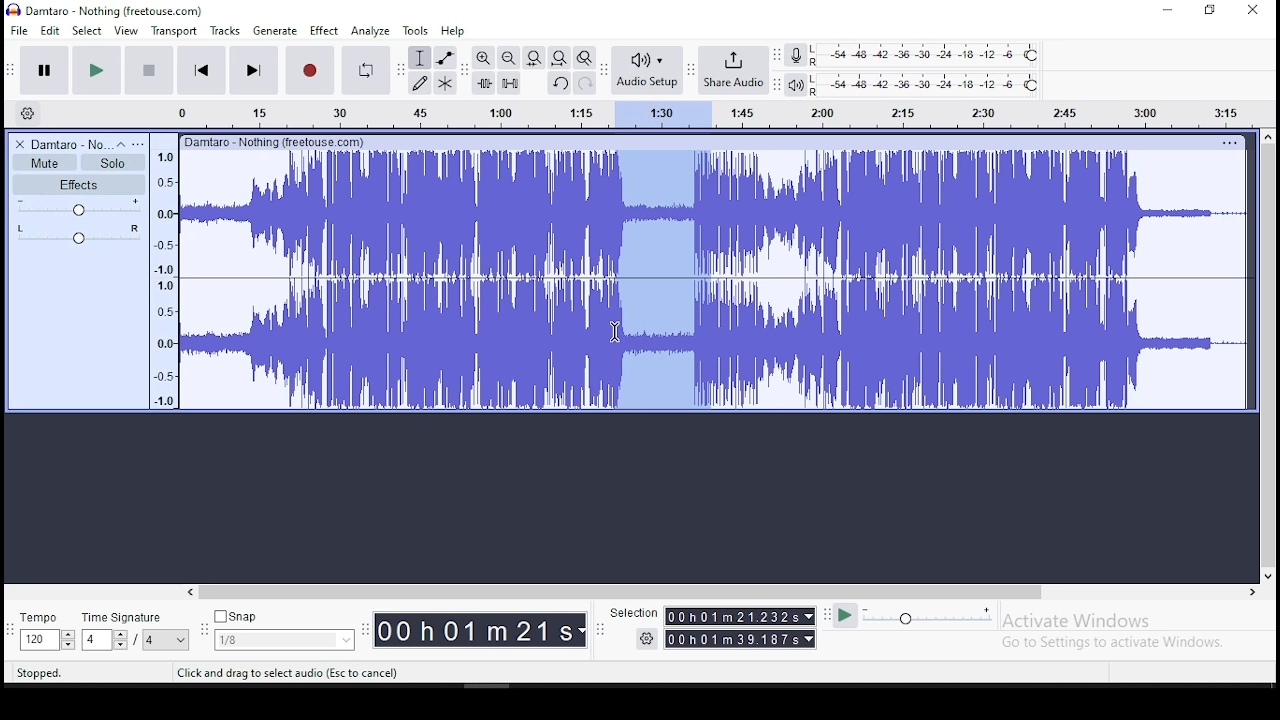 This screenshot has height=720, width=1280. I want to click on drop down, so click(807, 616).